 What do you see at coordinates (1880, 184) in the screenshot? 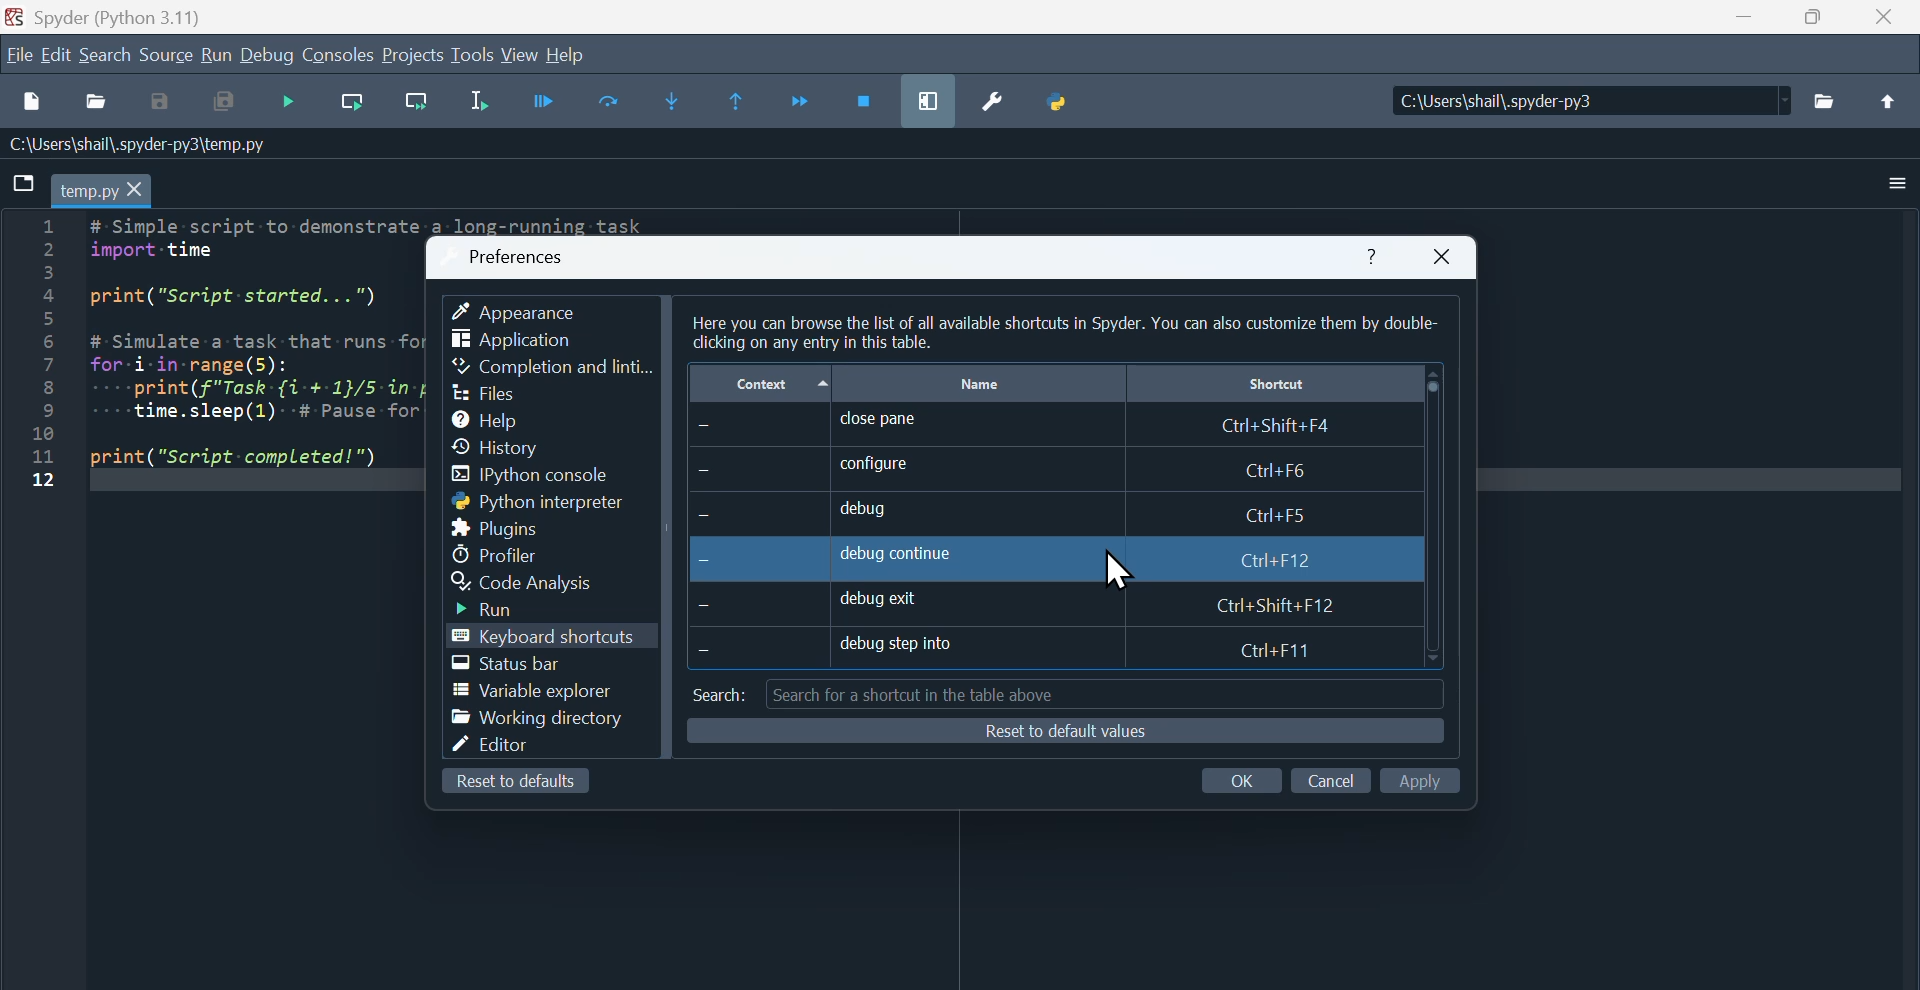
I see `More options` at bounding box center [1880, 184].